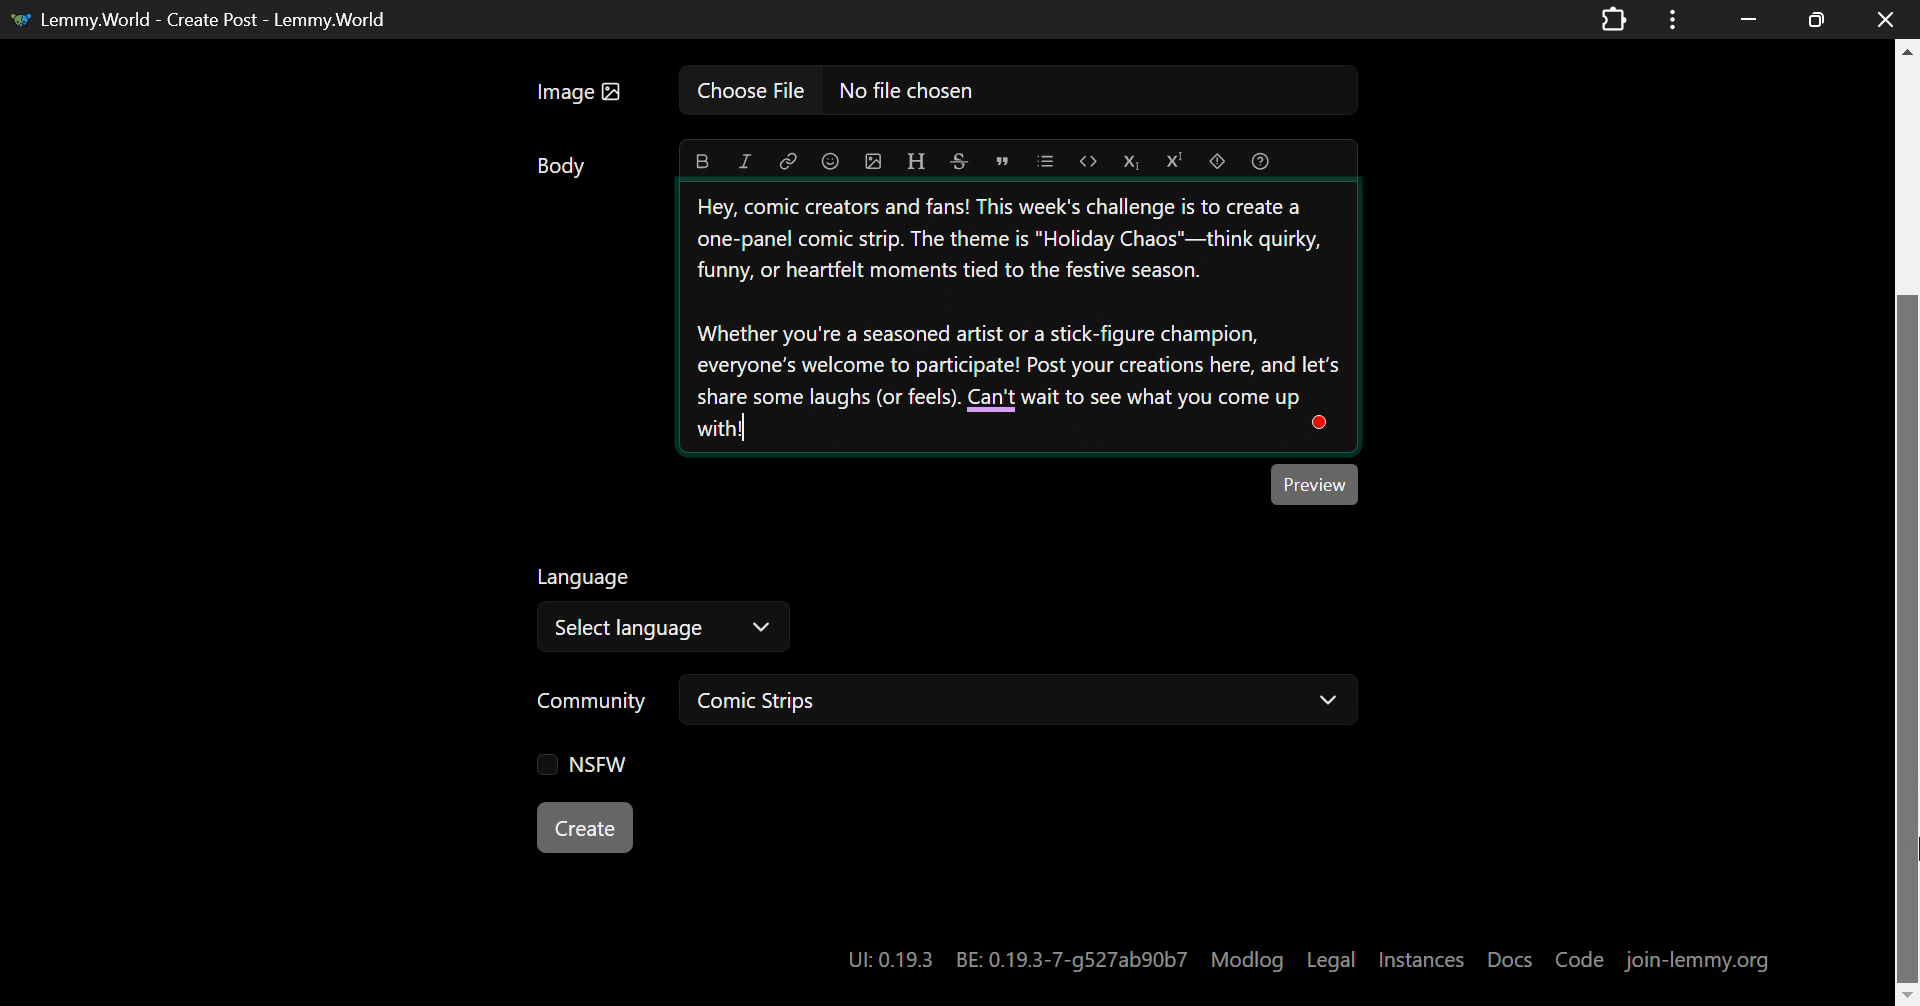  I want to click on Preview, so click(1315, 484).